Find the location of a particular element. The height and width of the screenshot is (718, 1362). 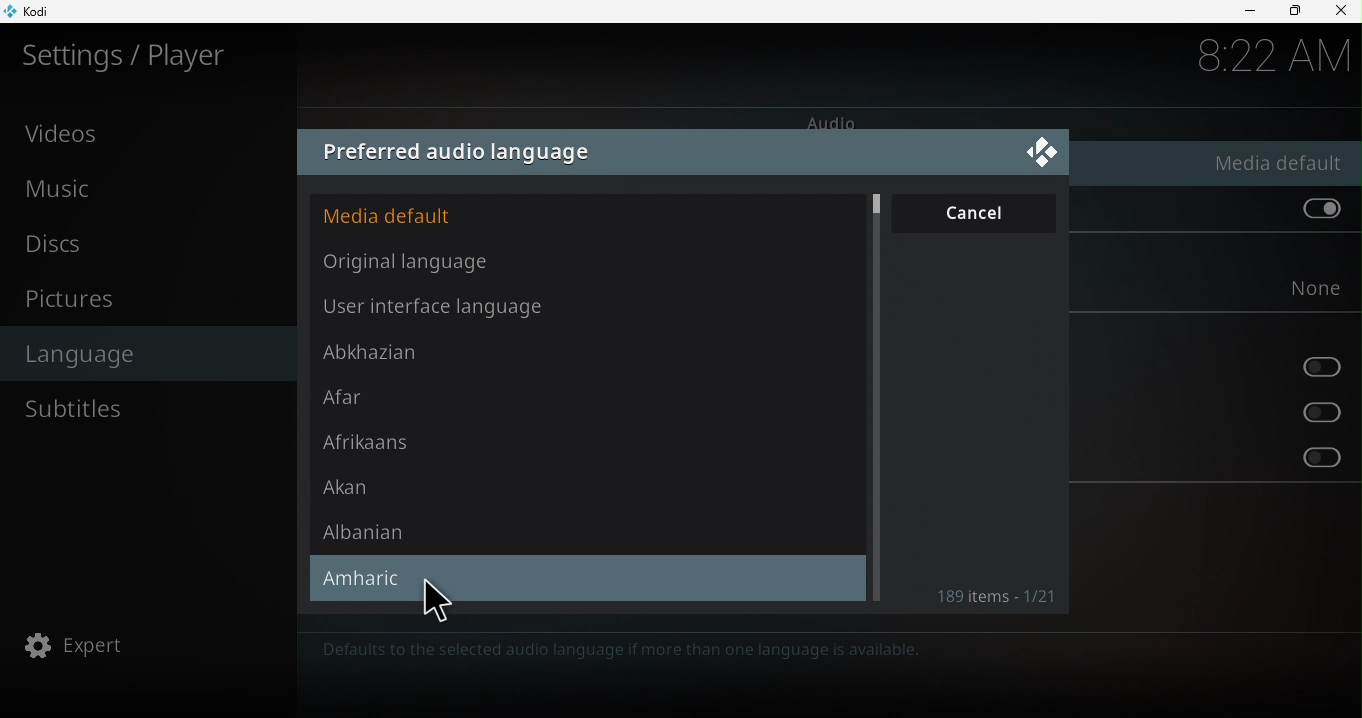

Close is located at coordinates (1340, 11).